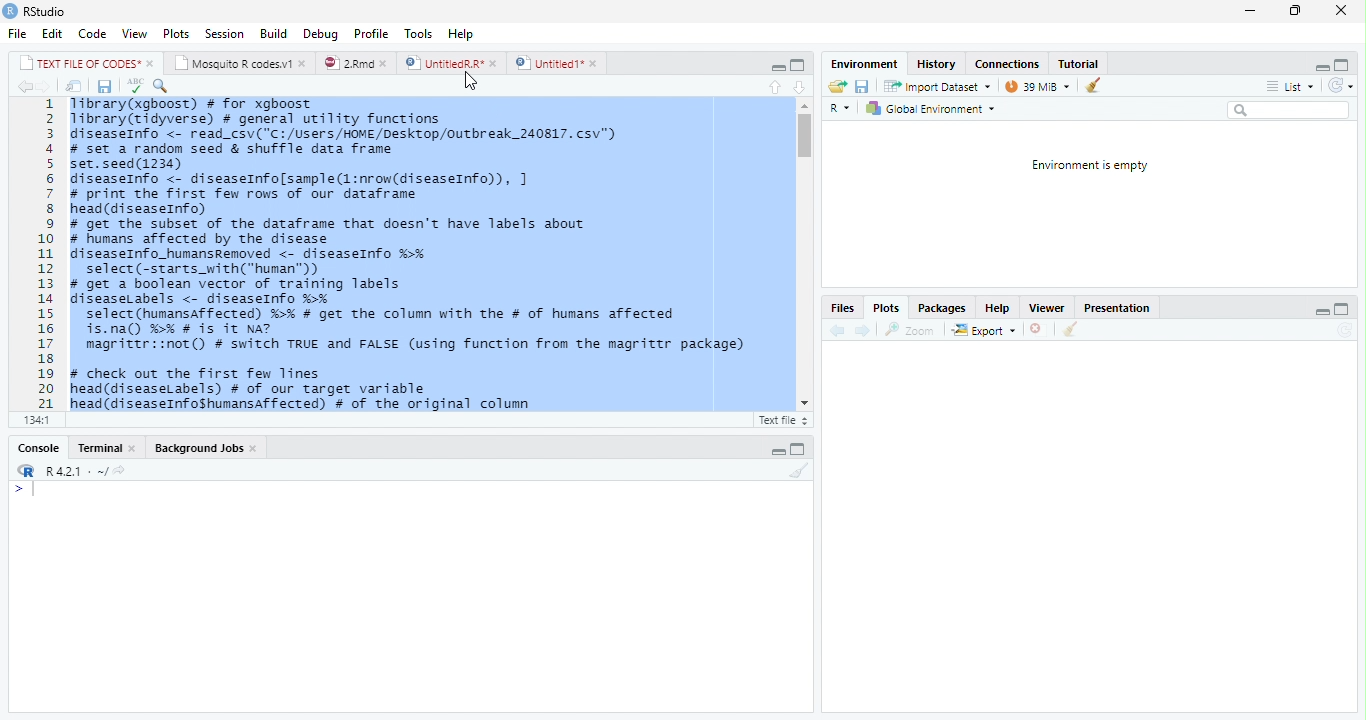 This screenshot has width=1366, height=720. I want to click on Help, so click(995, 307).